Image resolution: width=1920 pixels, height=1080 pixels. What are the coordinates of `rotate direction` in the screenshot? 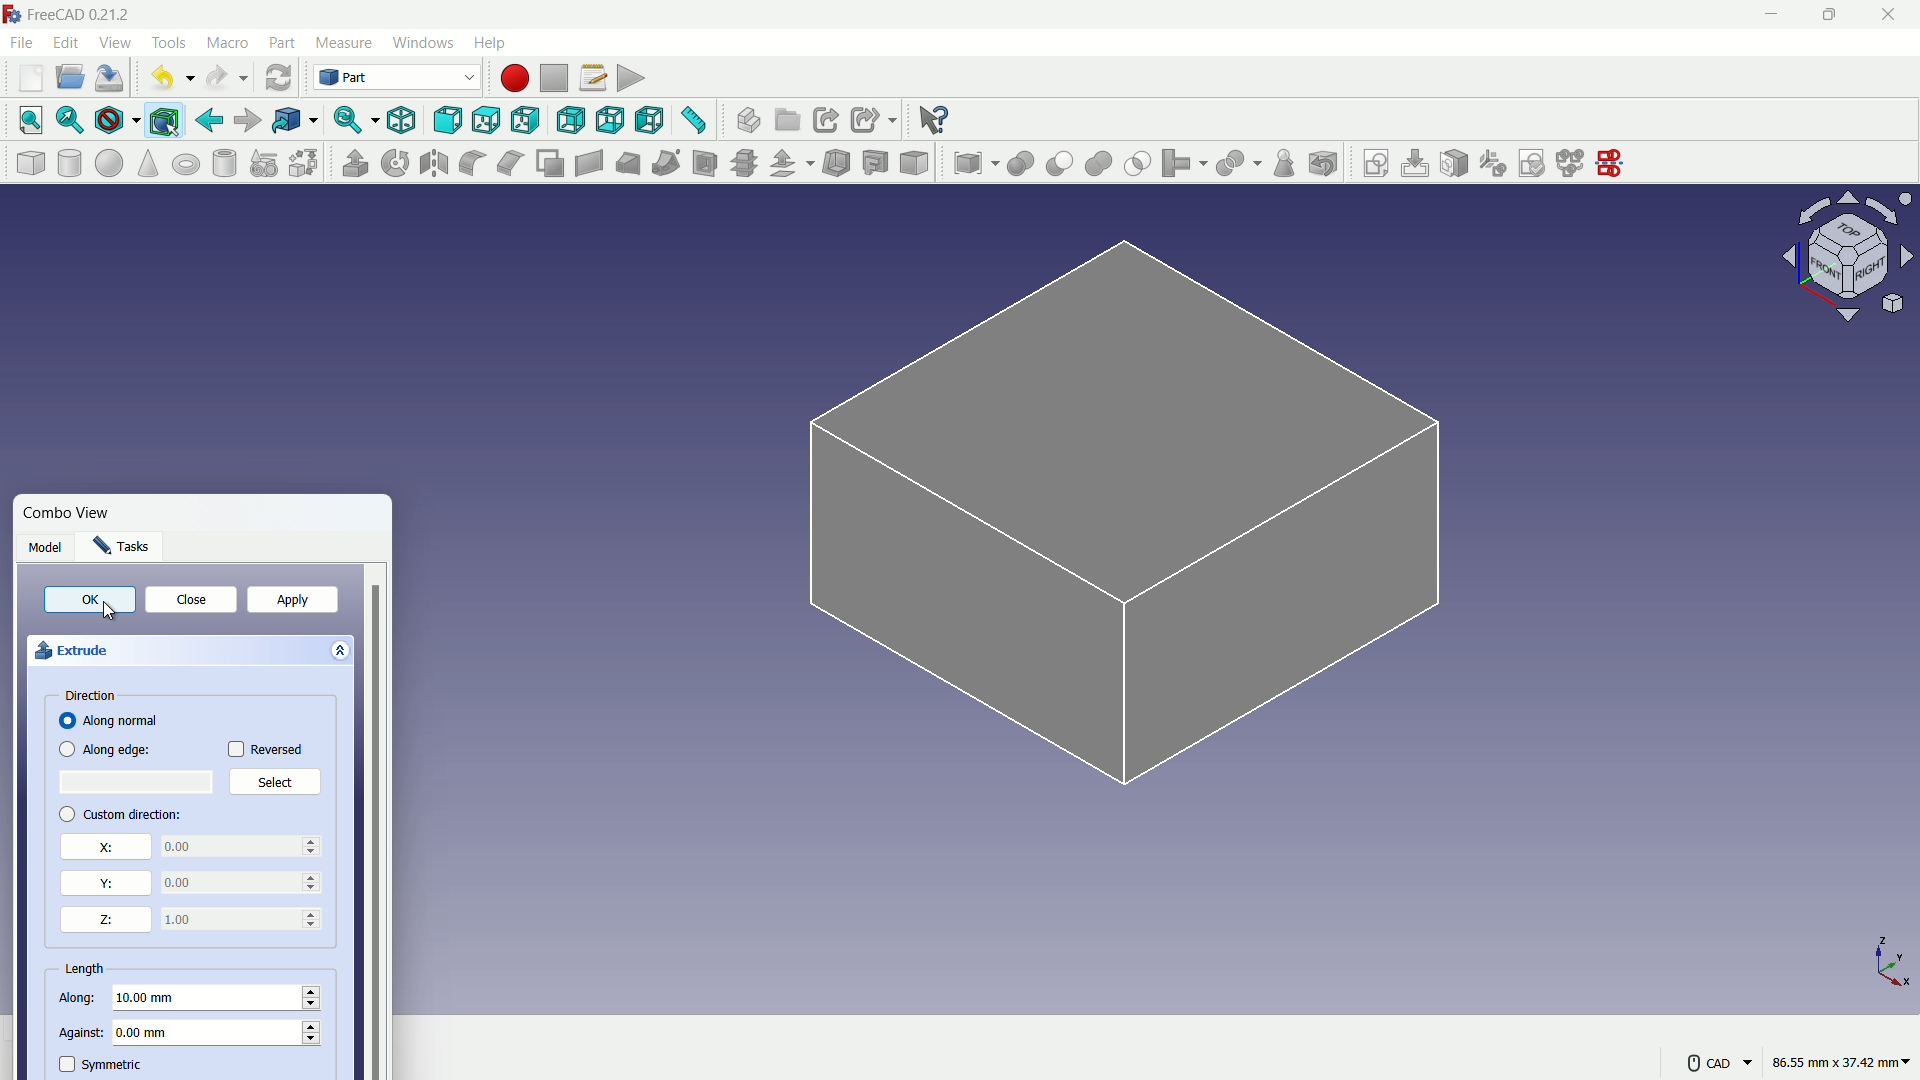 It's located at (1853, 255).